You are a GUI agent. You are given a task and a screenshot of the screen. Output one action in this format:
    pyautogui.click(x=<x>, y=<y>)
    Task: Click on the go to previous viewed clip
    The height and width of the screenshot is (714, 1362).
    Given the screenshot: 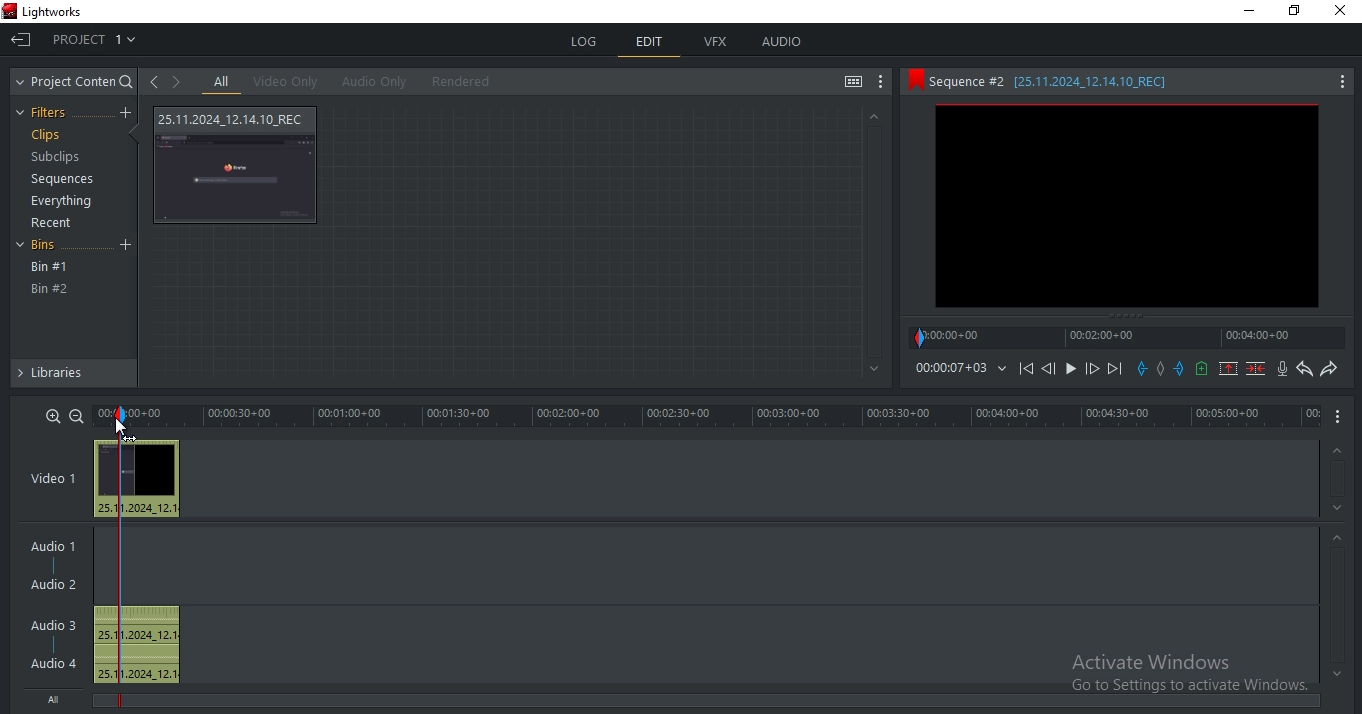 What is the action you would take?
    pyautogui.click(x=153, y=81)
    